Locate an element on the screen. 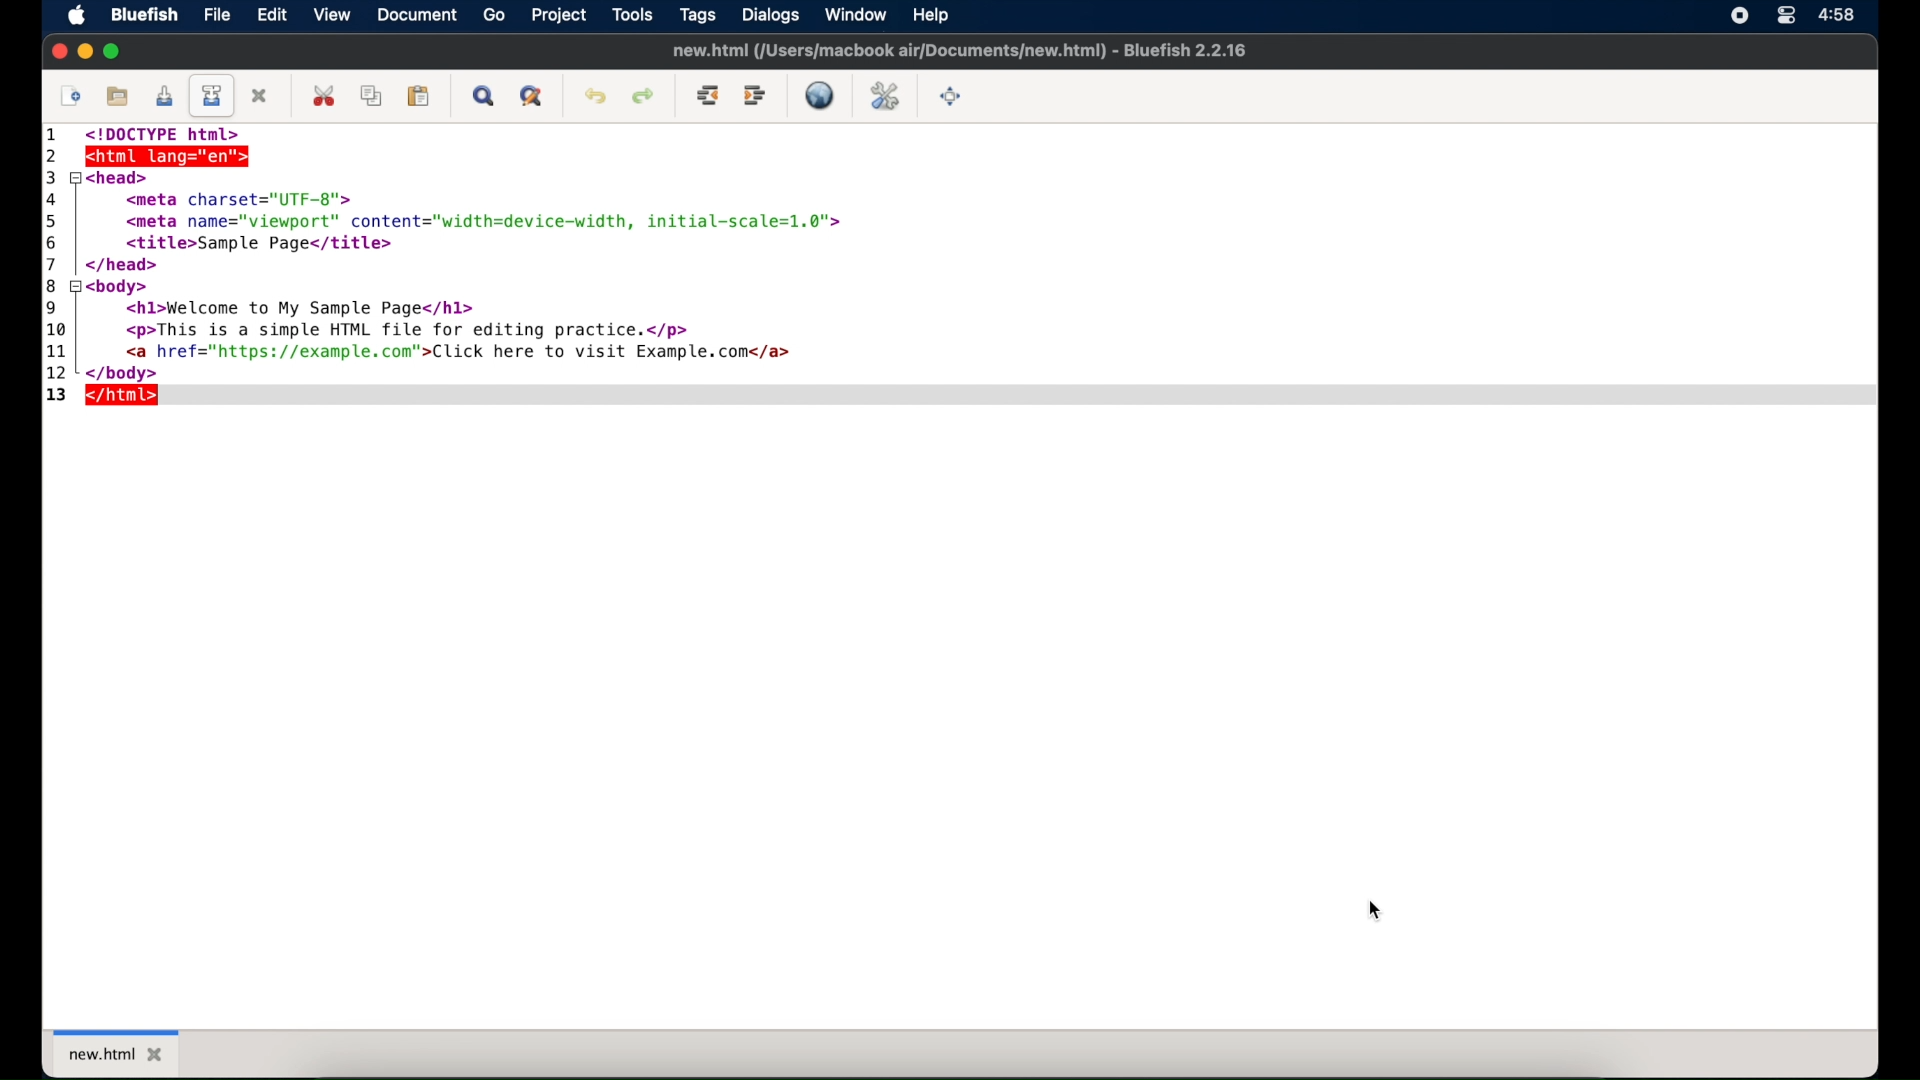 This screenshot has width=1920, height=1080. control center is located at coordinates (1785, 16).